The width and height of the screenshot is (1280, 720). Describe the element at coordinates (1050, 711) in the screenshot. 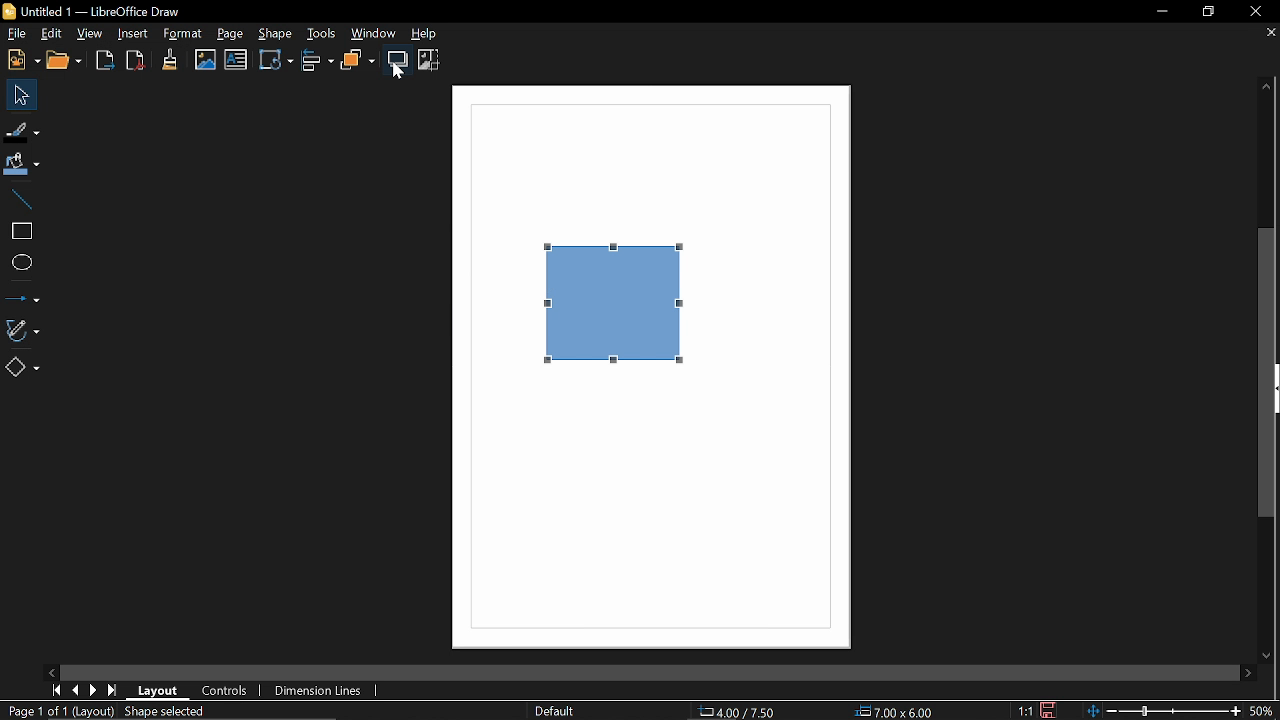

I see `Save` at that location.